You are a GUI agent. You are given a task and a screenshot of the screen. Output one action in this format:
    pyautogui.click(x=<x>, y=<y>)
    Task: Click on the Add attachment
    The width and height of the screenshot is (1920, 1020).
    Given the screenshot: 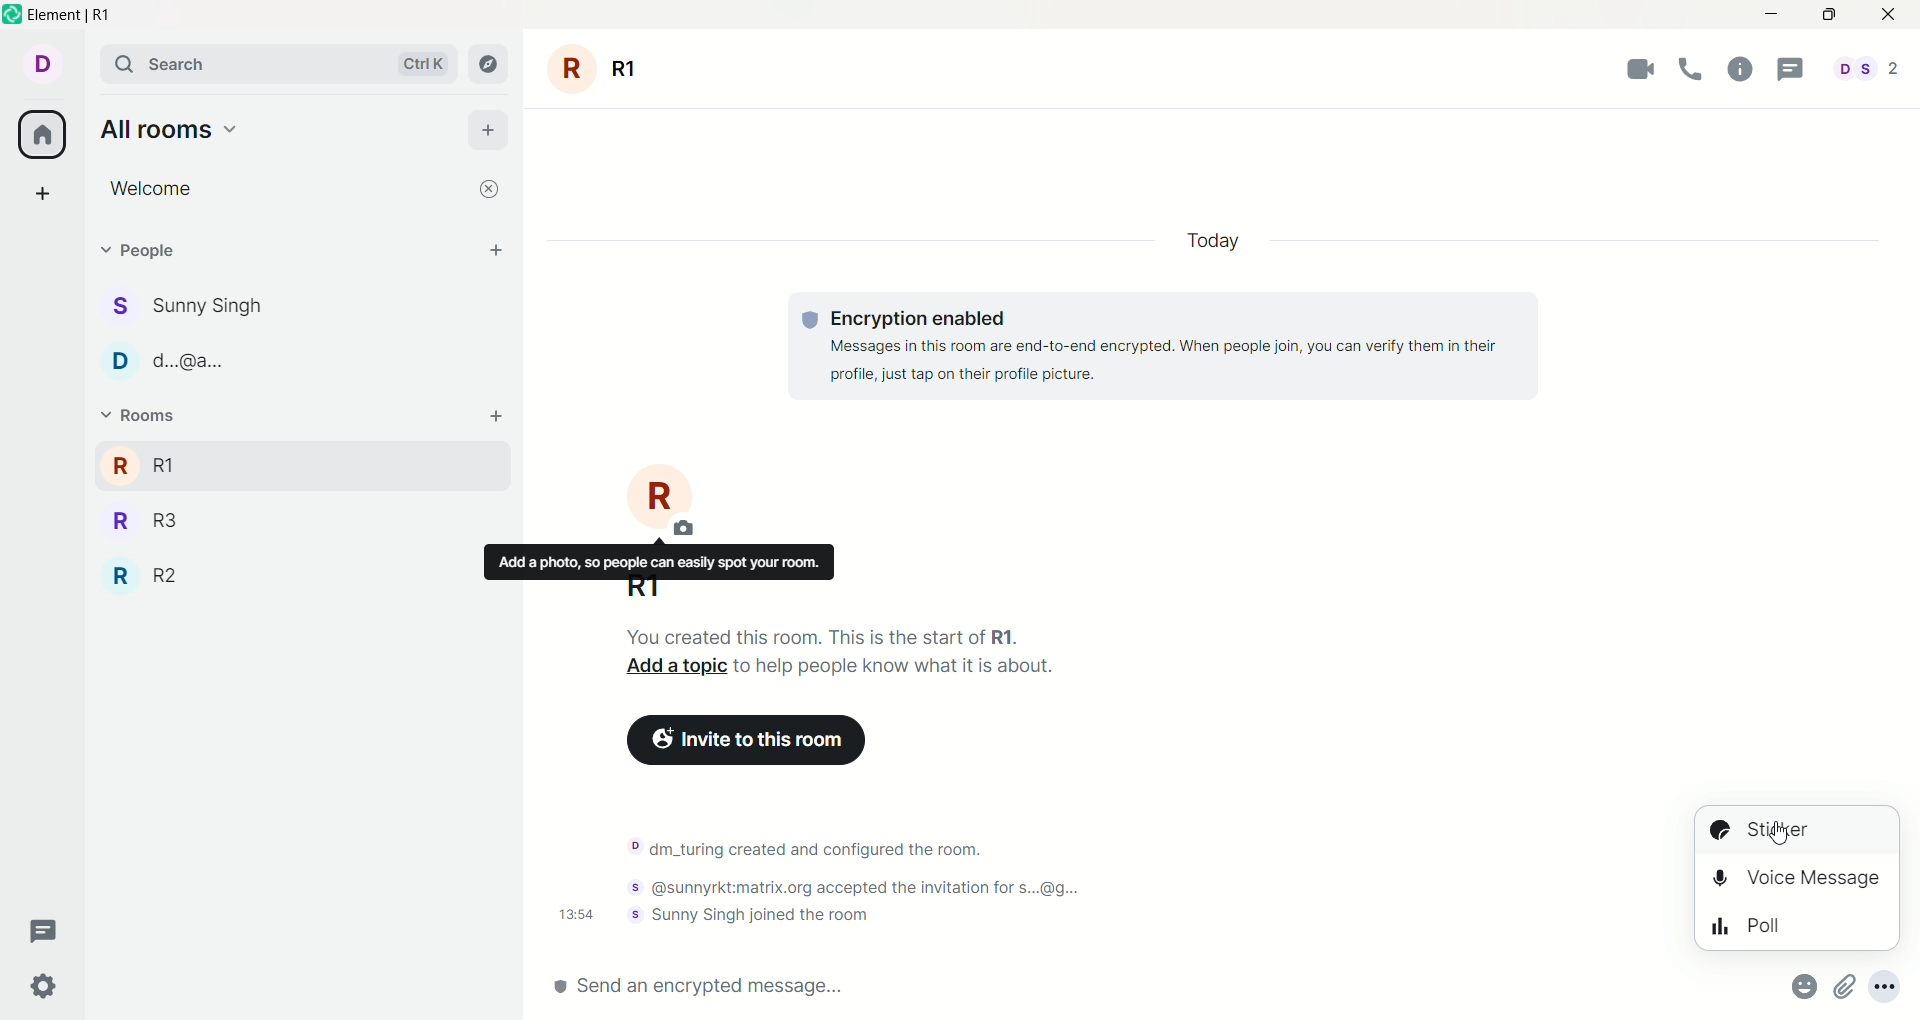 What is the action you would take?
    pyautogui.click(x=1845, y=986)
    